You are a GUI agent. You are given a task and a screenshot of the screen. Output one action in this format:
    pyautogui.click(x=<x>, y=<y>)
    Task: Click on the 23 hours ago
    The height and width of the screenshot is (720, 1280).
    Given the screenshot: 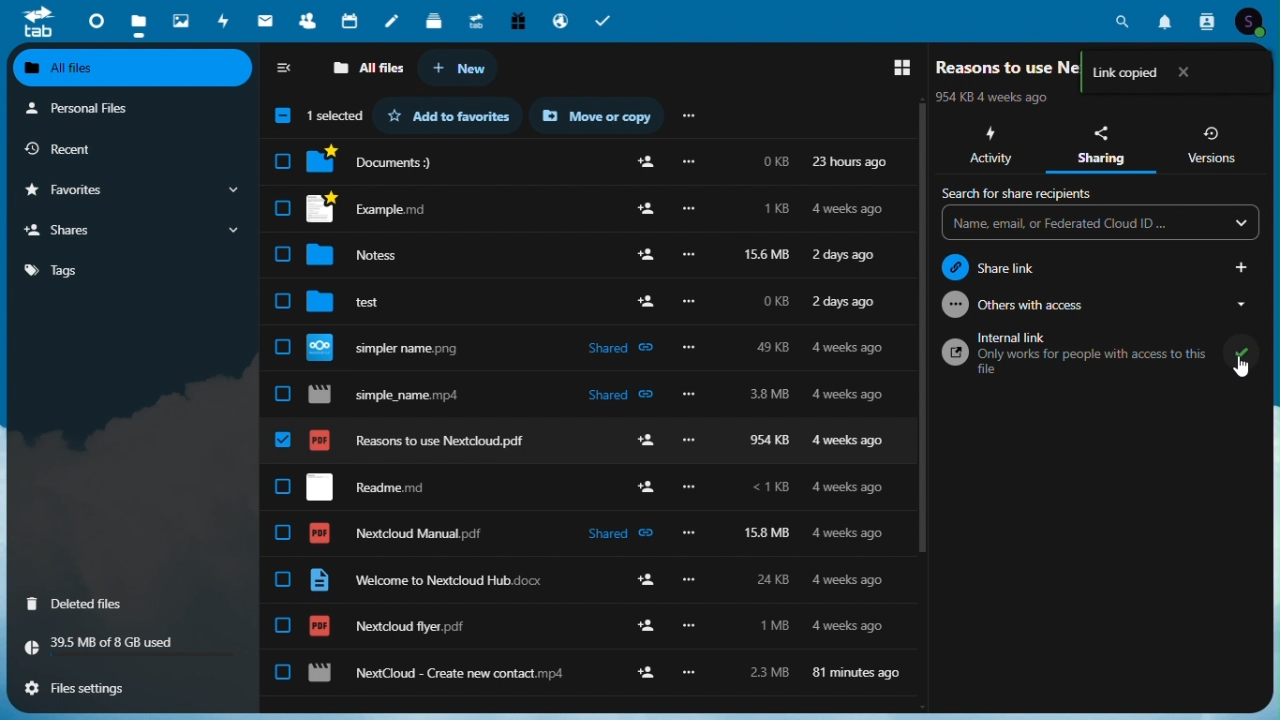 What is the action you would take?
    pyautogui.click(x=850, y=161)
    